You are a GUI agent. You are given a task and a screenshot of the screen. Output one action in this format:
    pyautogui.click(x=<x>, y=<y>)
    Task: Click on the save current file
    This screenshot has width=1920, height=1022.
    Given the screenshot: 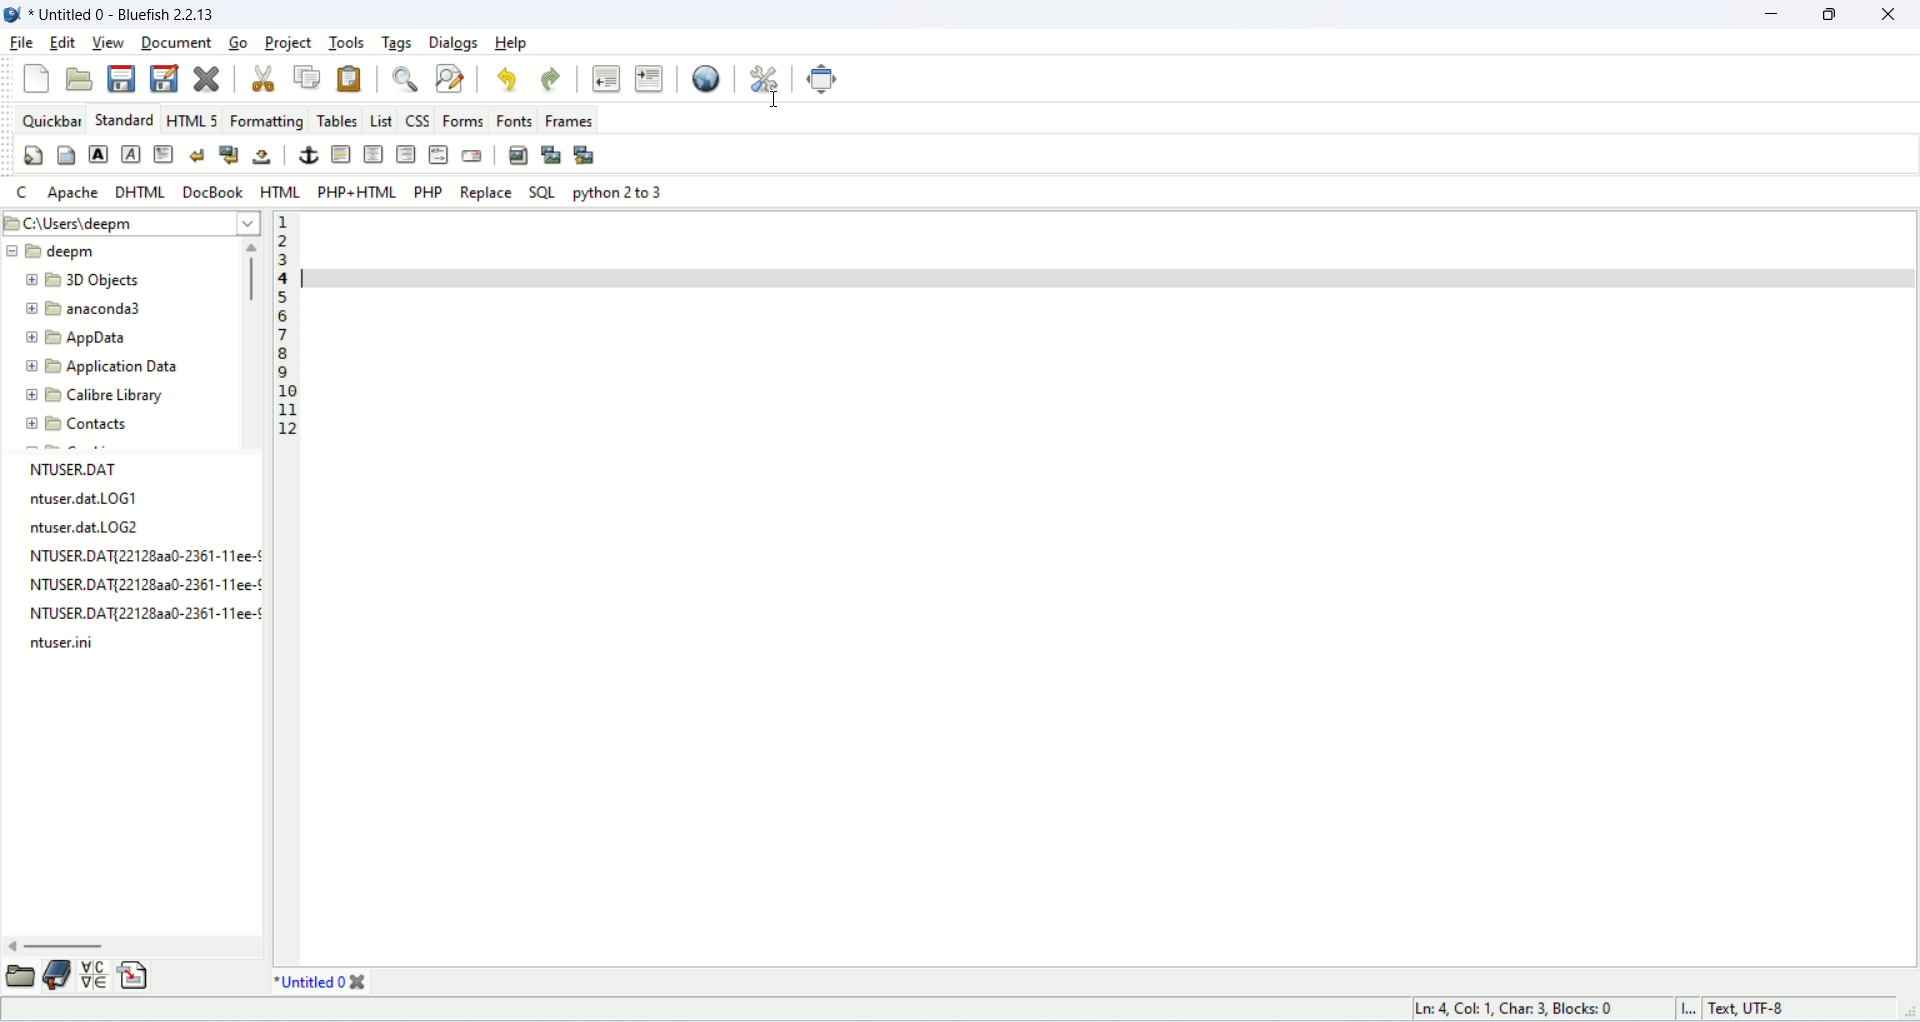 What is the action you would take?
    pyautogui.click(x=121, y=78)
    